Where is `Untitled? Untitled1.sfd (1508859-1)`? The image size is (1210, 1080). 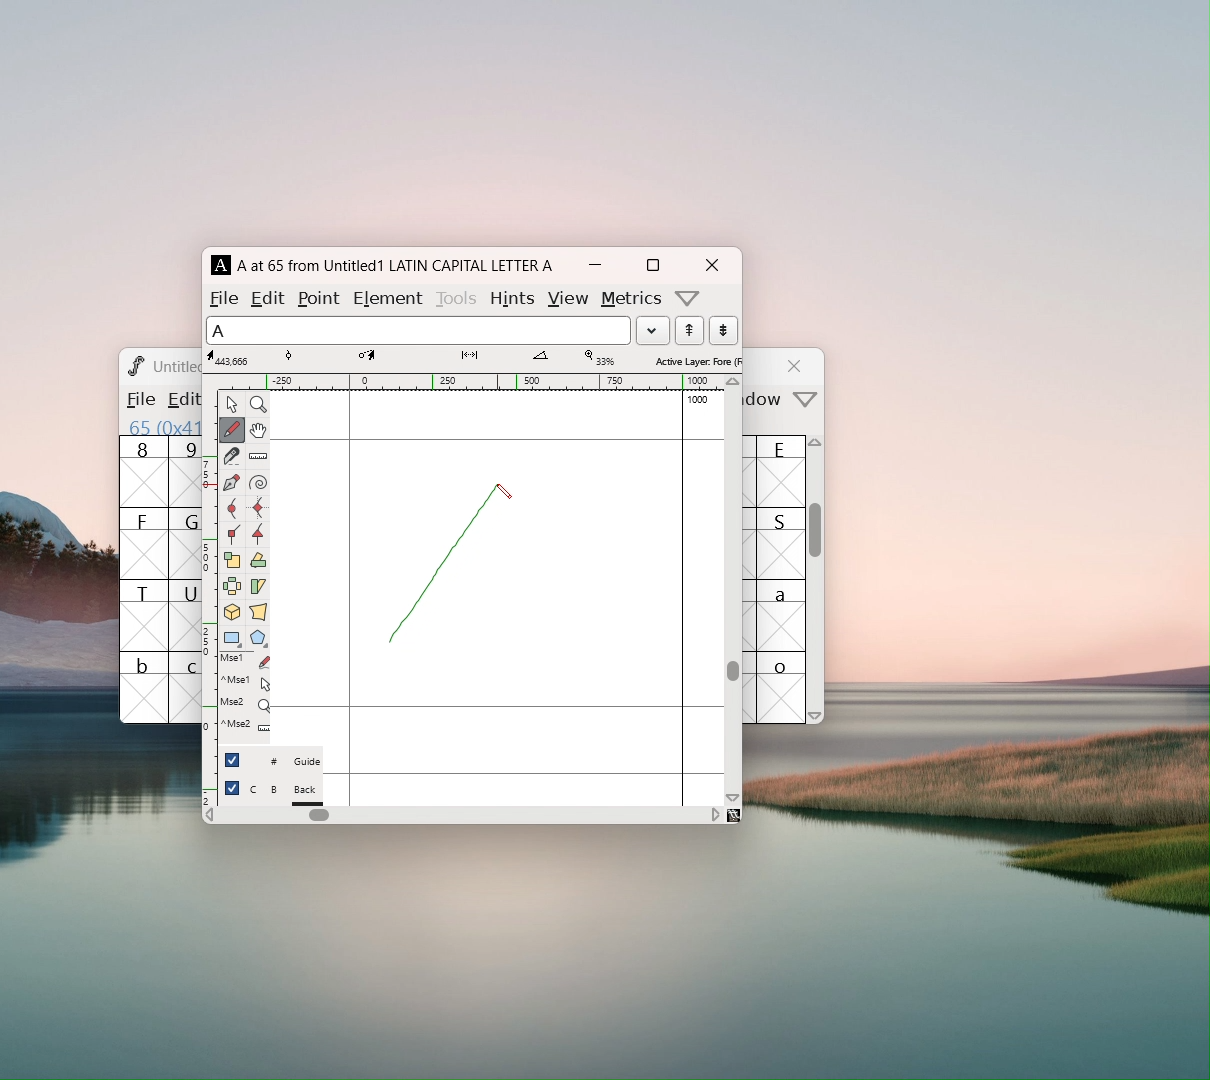 Untitled? Untitled1.sfd (1508859-1) is located at coordinates (177, 366).